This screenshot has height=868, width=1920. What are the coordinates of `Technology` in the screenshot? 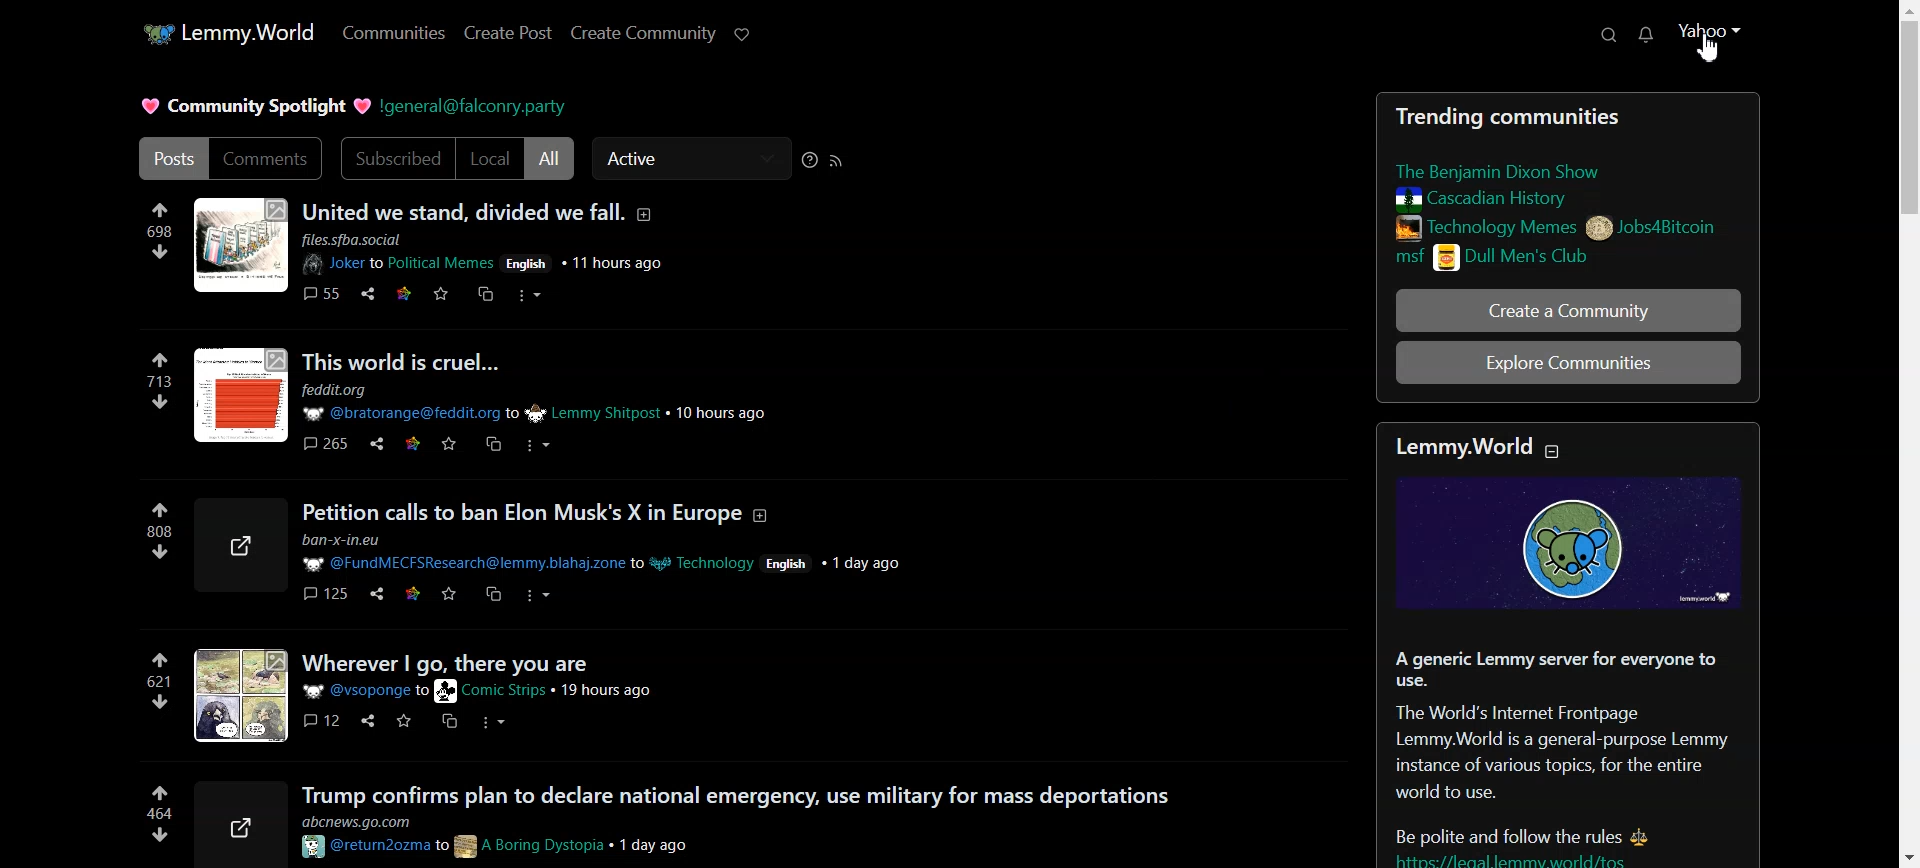 It's located at (696, 566).